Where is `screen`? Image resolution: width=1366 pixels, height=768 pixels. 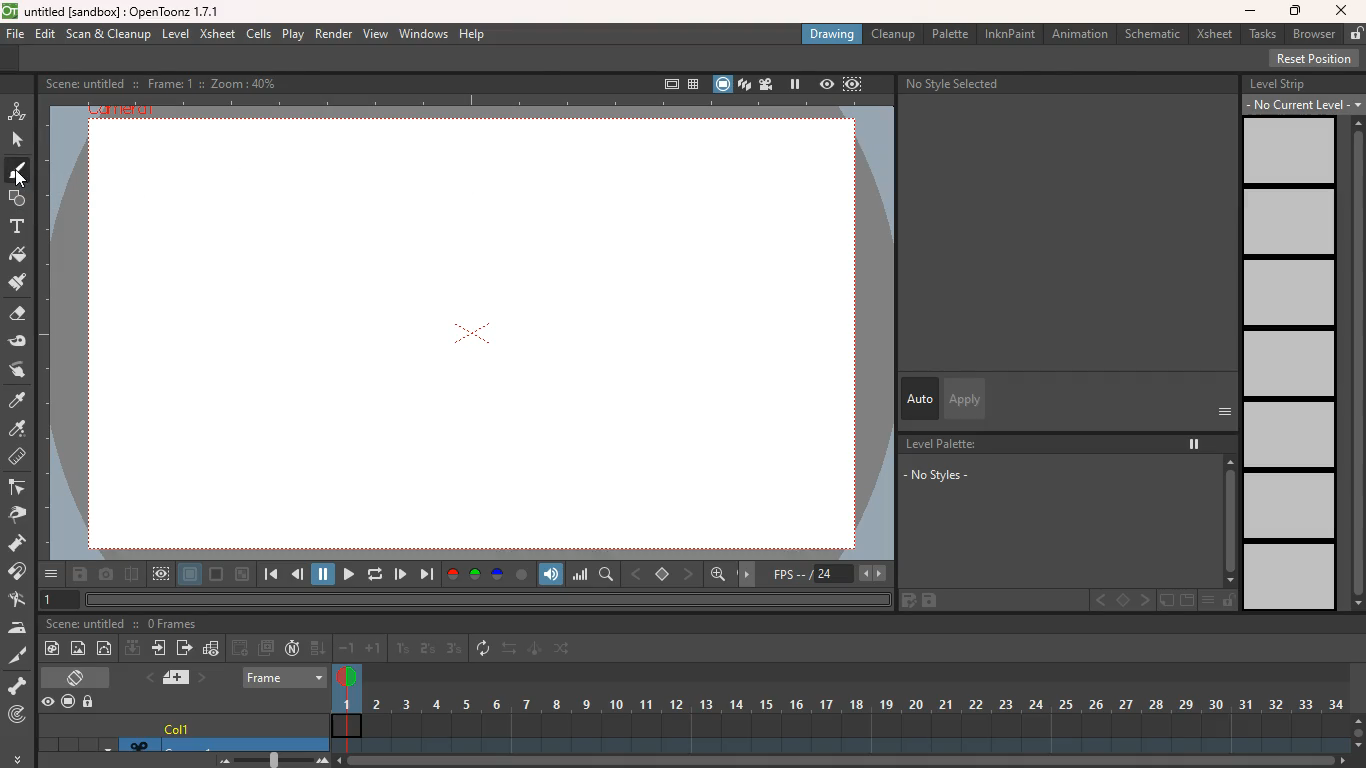 screen is located at coordinates (79, 676).